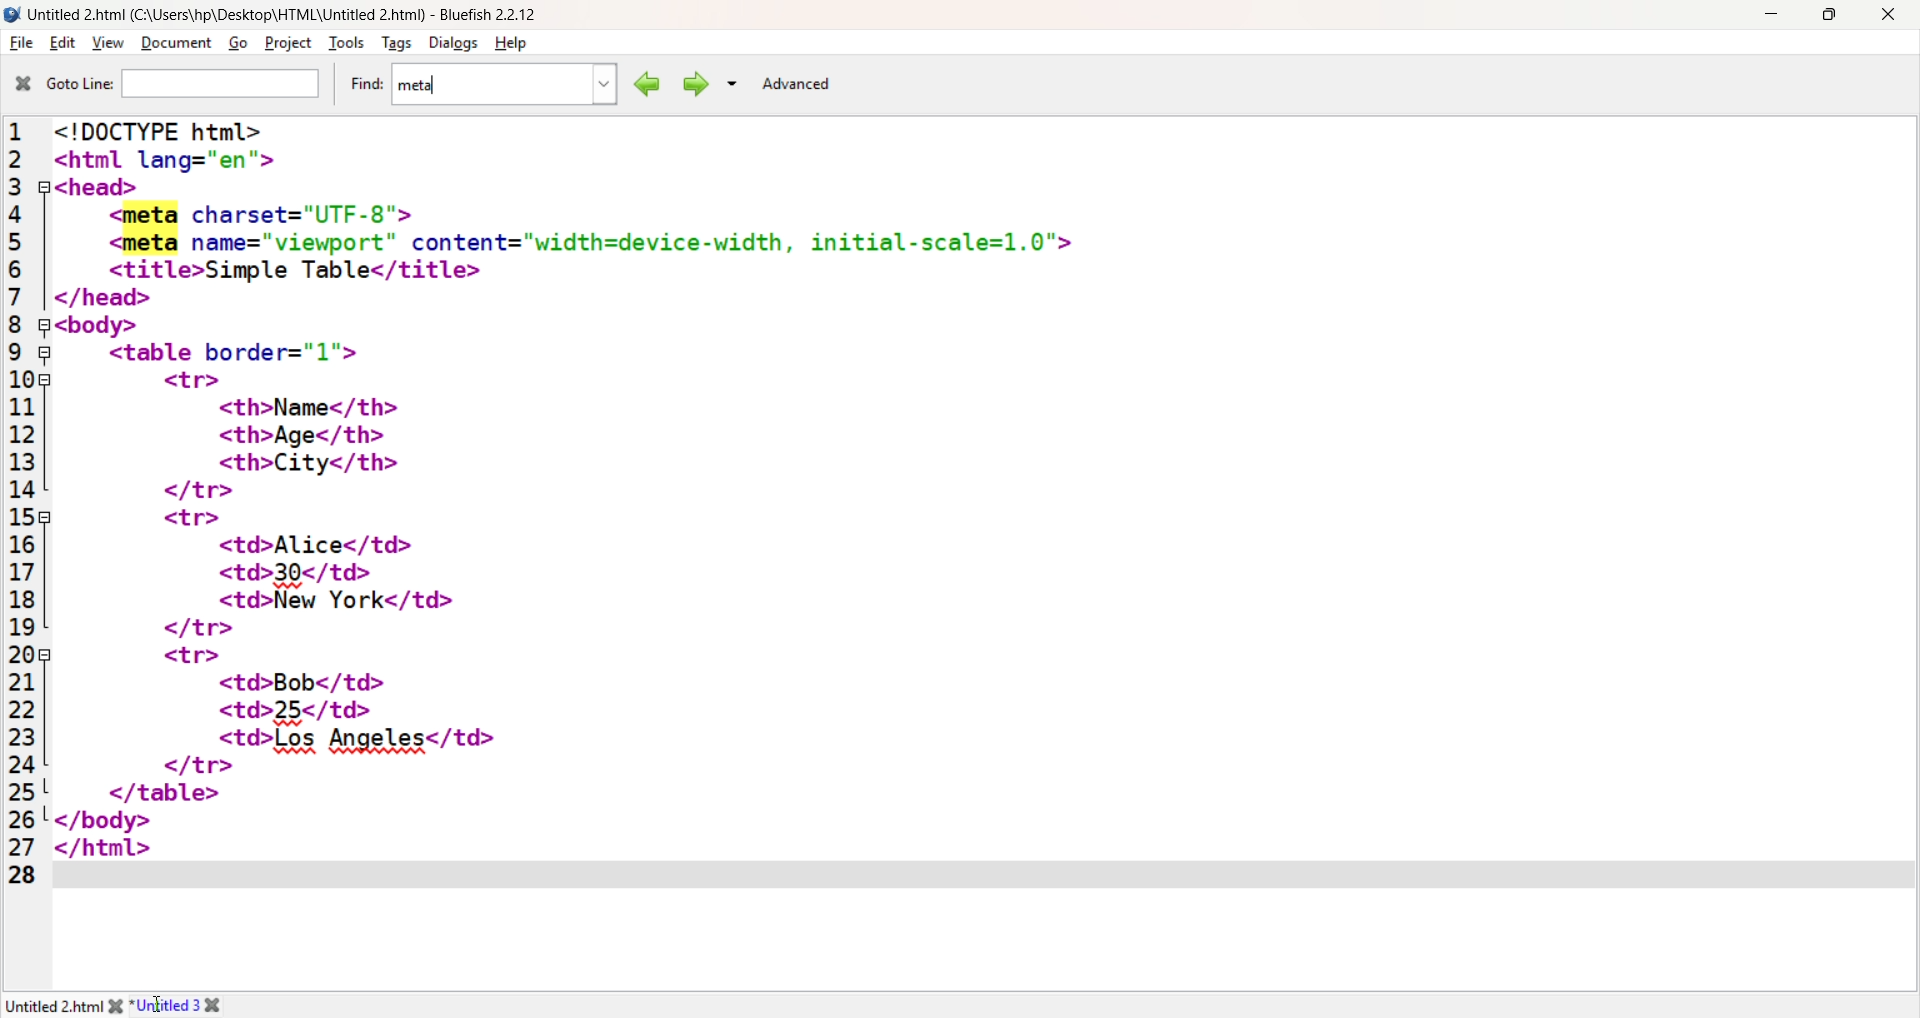  I want to click on Tools, so click(345, 43).